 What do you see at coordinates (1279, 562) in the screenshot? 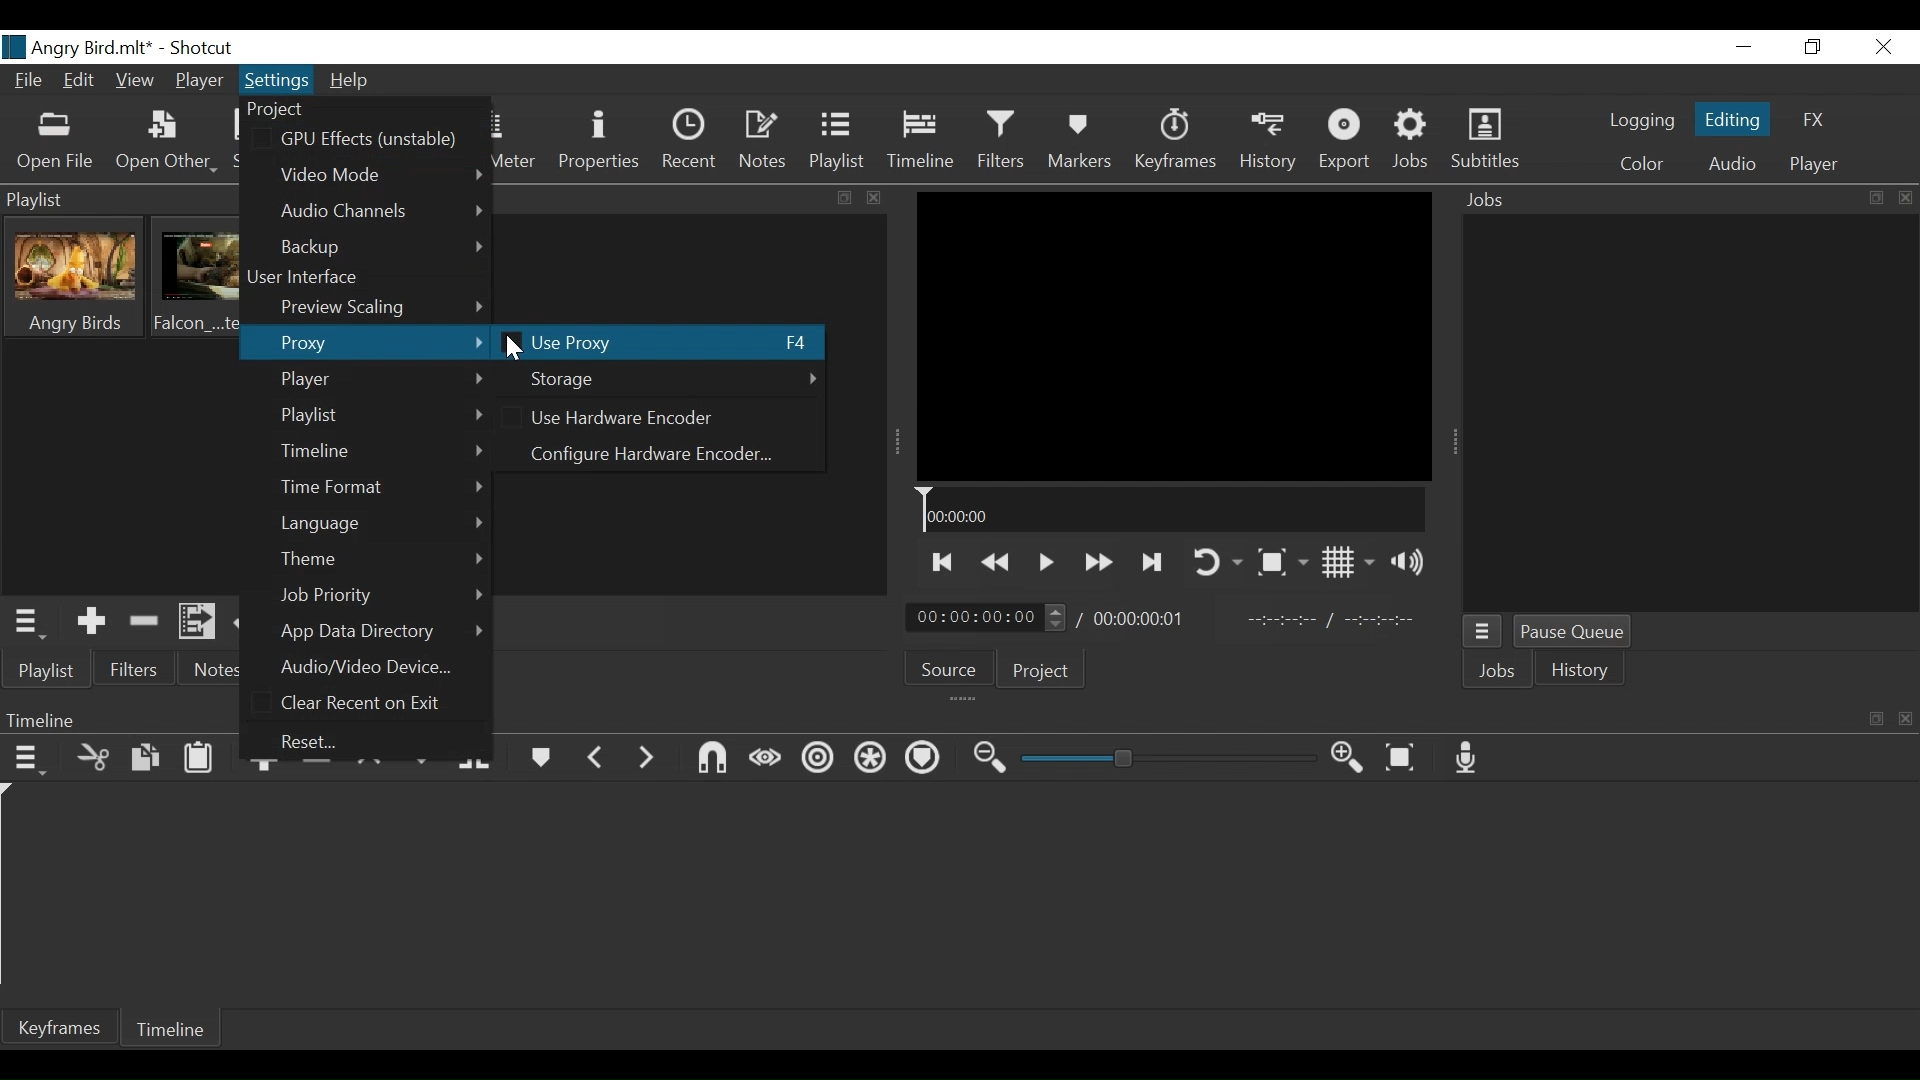
I see `Toggle Zoom` at bounding box center [1279, 562].